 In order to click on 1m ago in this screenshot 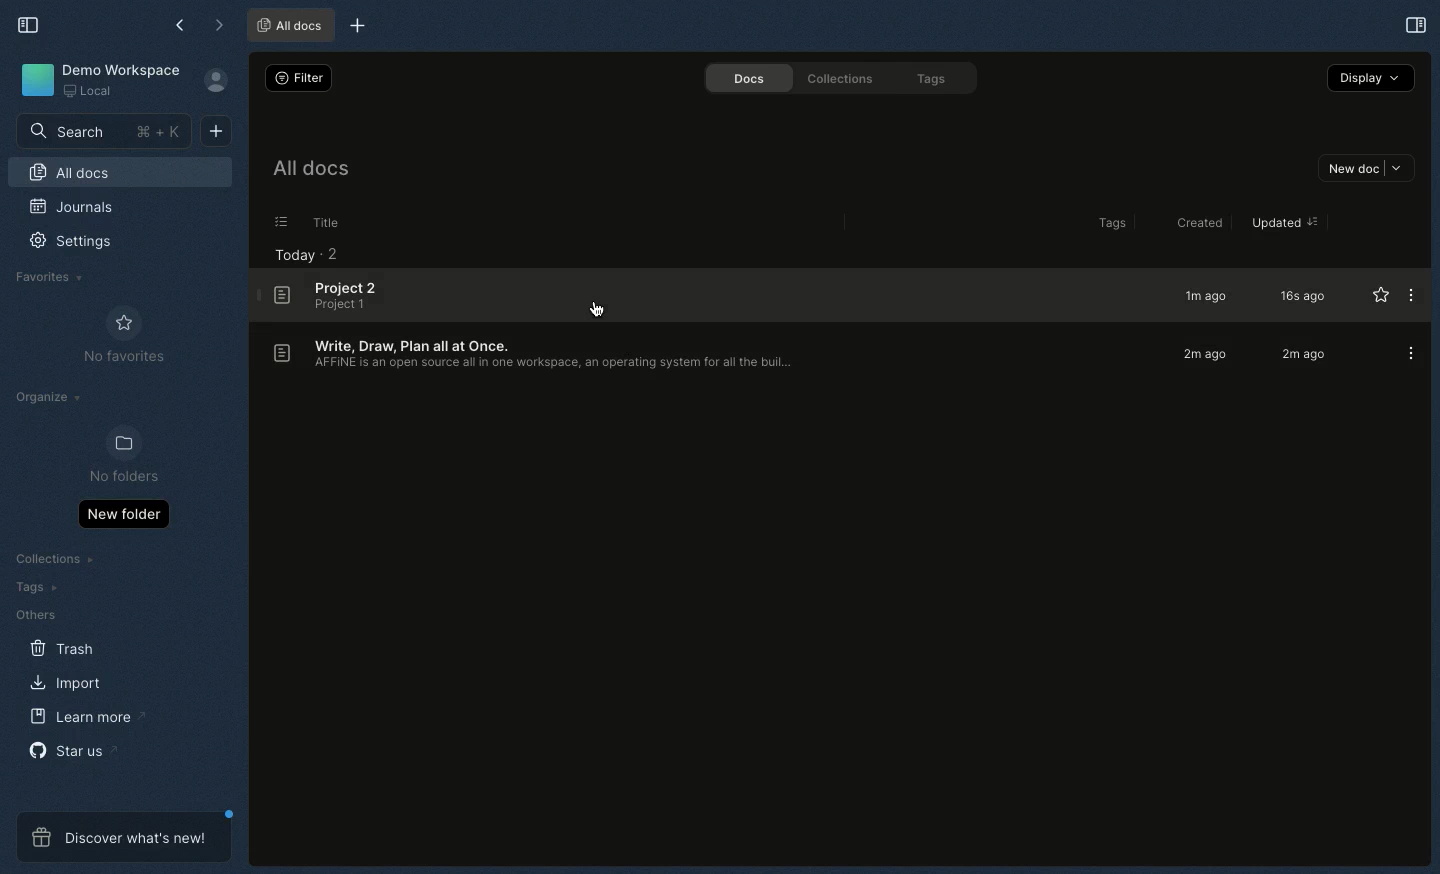, I will do `click(1205, 295)`.